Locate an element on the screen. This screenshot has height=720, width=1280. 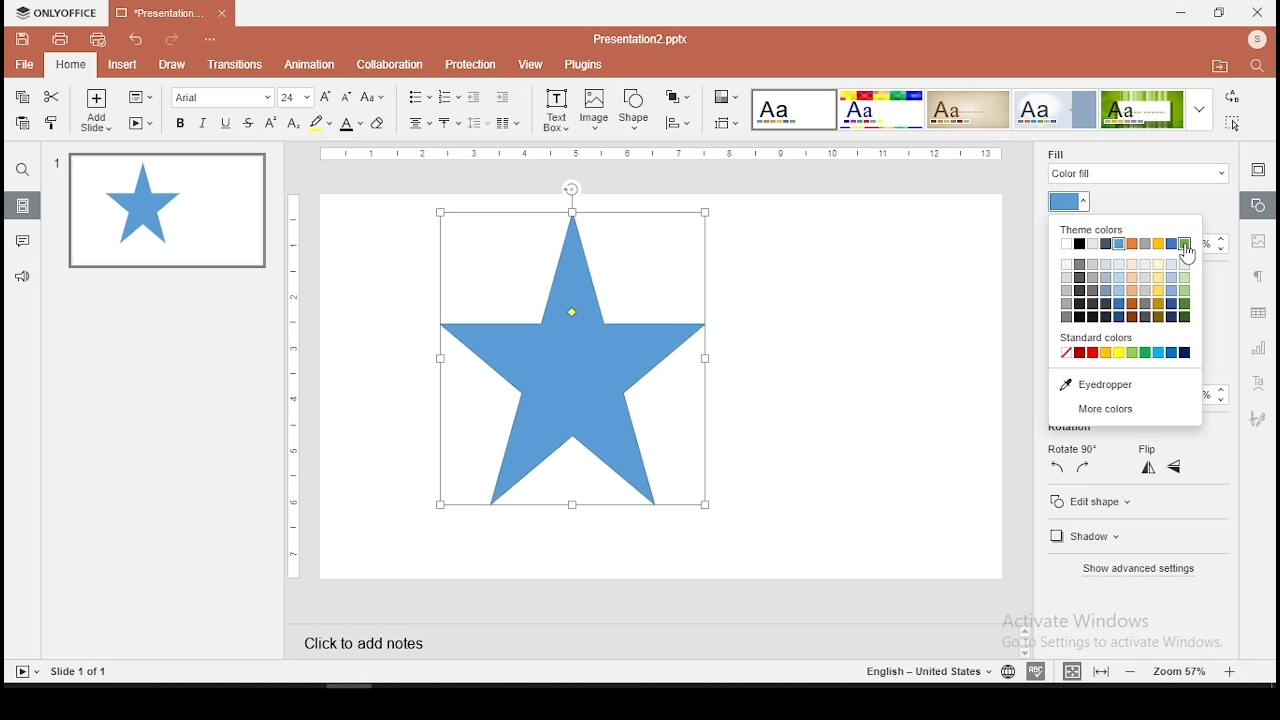
eraser tool is located at coordinates (377, 124).